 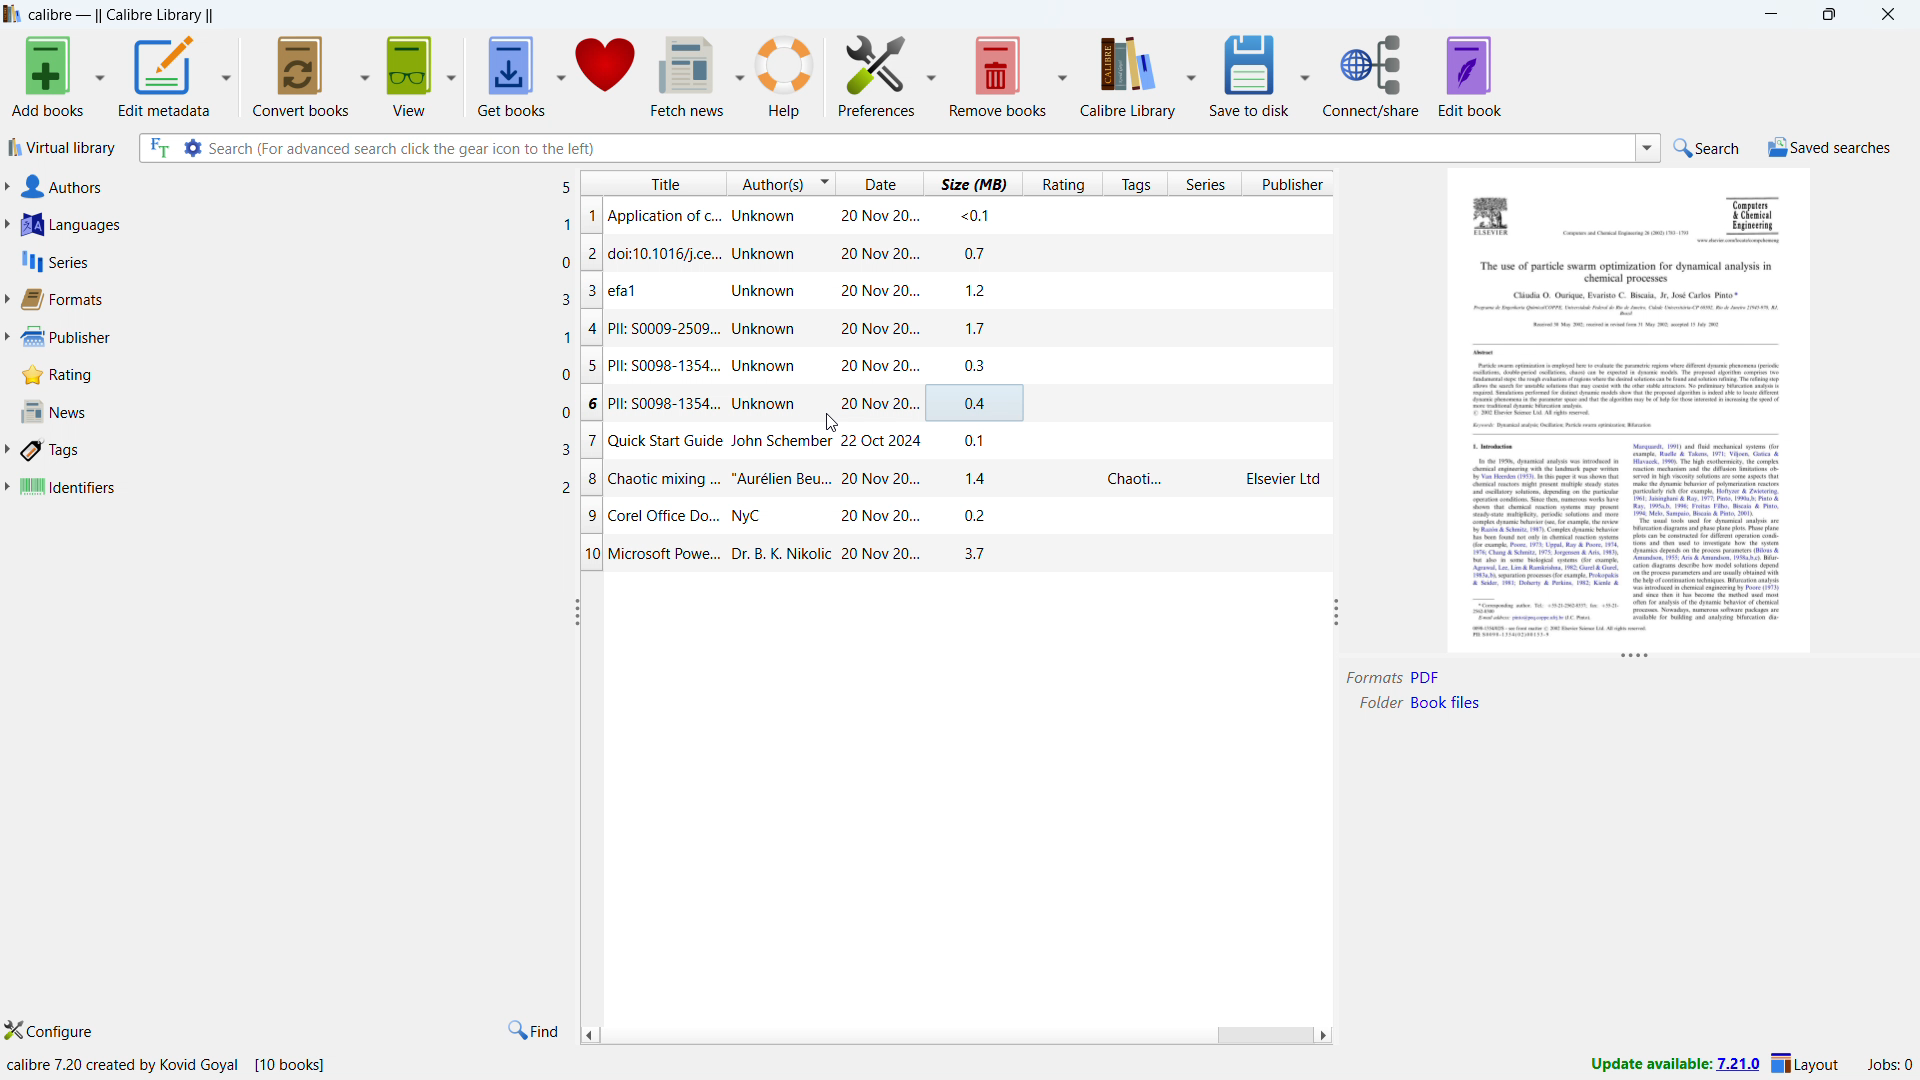 What do you see at coordinates (1324, 1036) in the screenshot?
I see `scroll right` at bounding box center [1324, 1036].